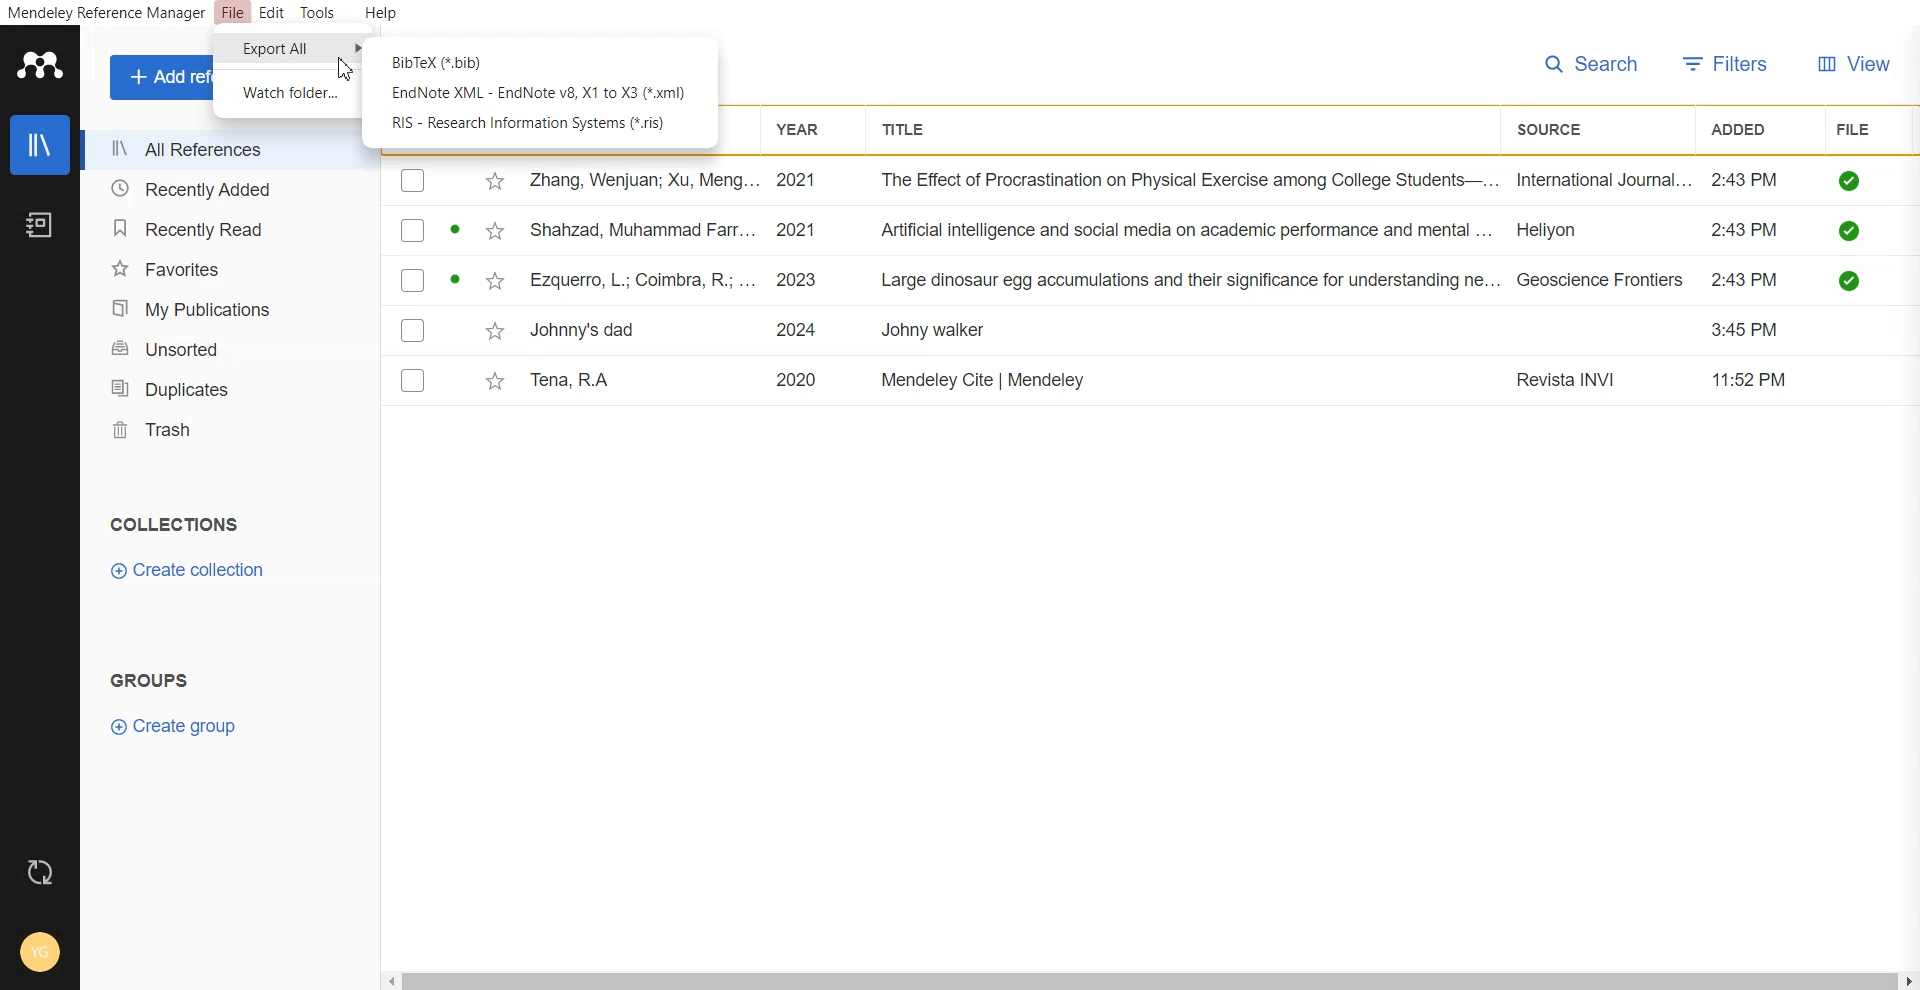  What do you see at coordinates (492, 383) in the screenshot?
I see `star` at bounding box center [492, 383].